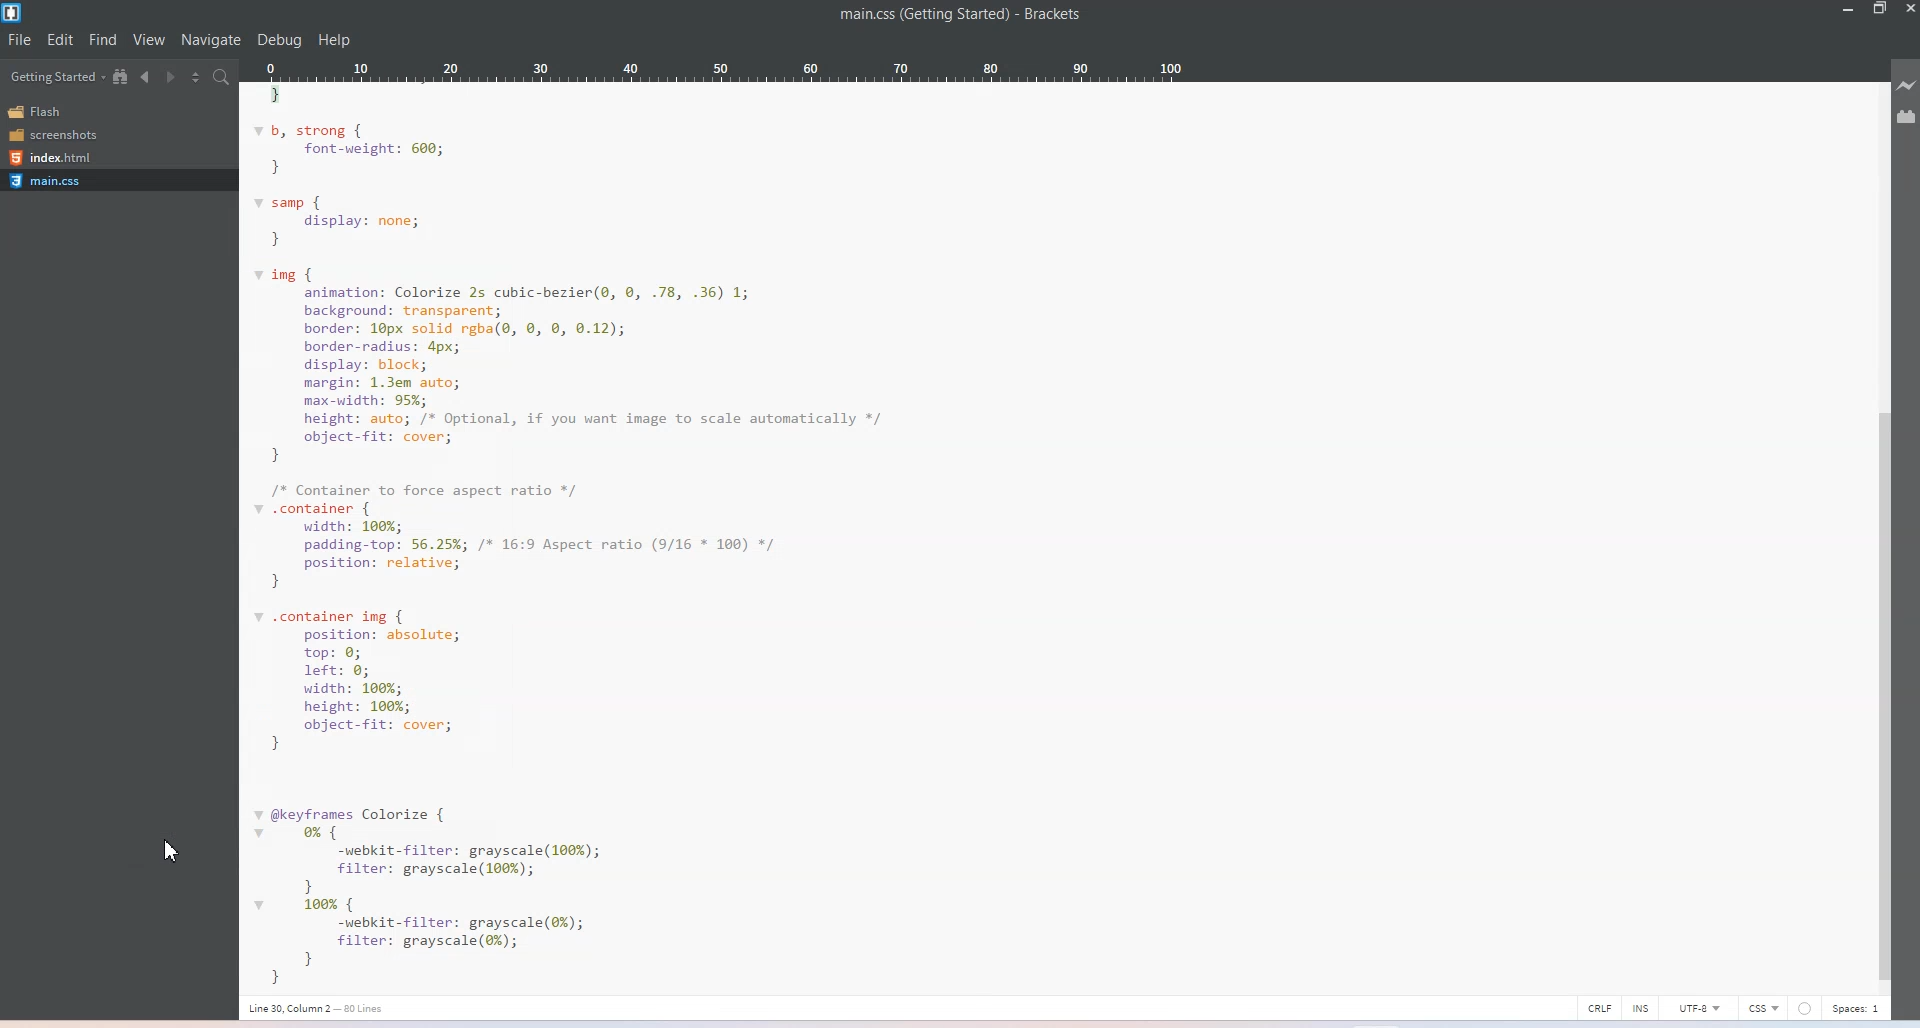 The width and height of the screenshot is (1920, 1028). Describe the element at coordinates (335, 41) in the screenshot. I see `Help` at that location.